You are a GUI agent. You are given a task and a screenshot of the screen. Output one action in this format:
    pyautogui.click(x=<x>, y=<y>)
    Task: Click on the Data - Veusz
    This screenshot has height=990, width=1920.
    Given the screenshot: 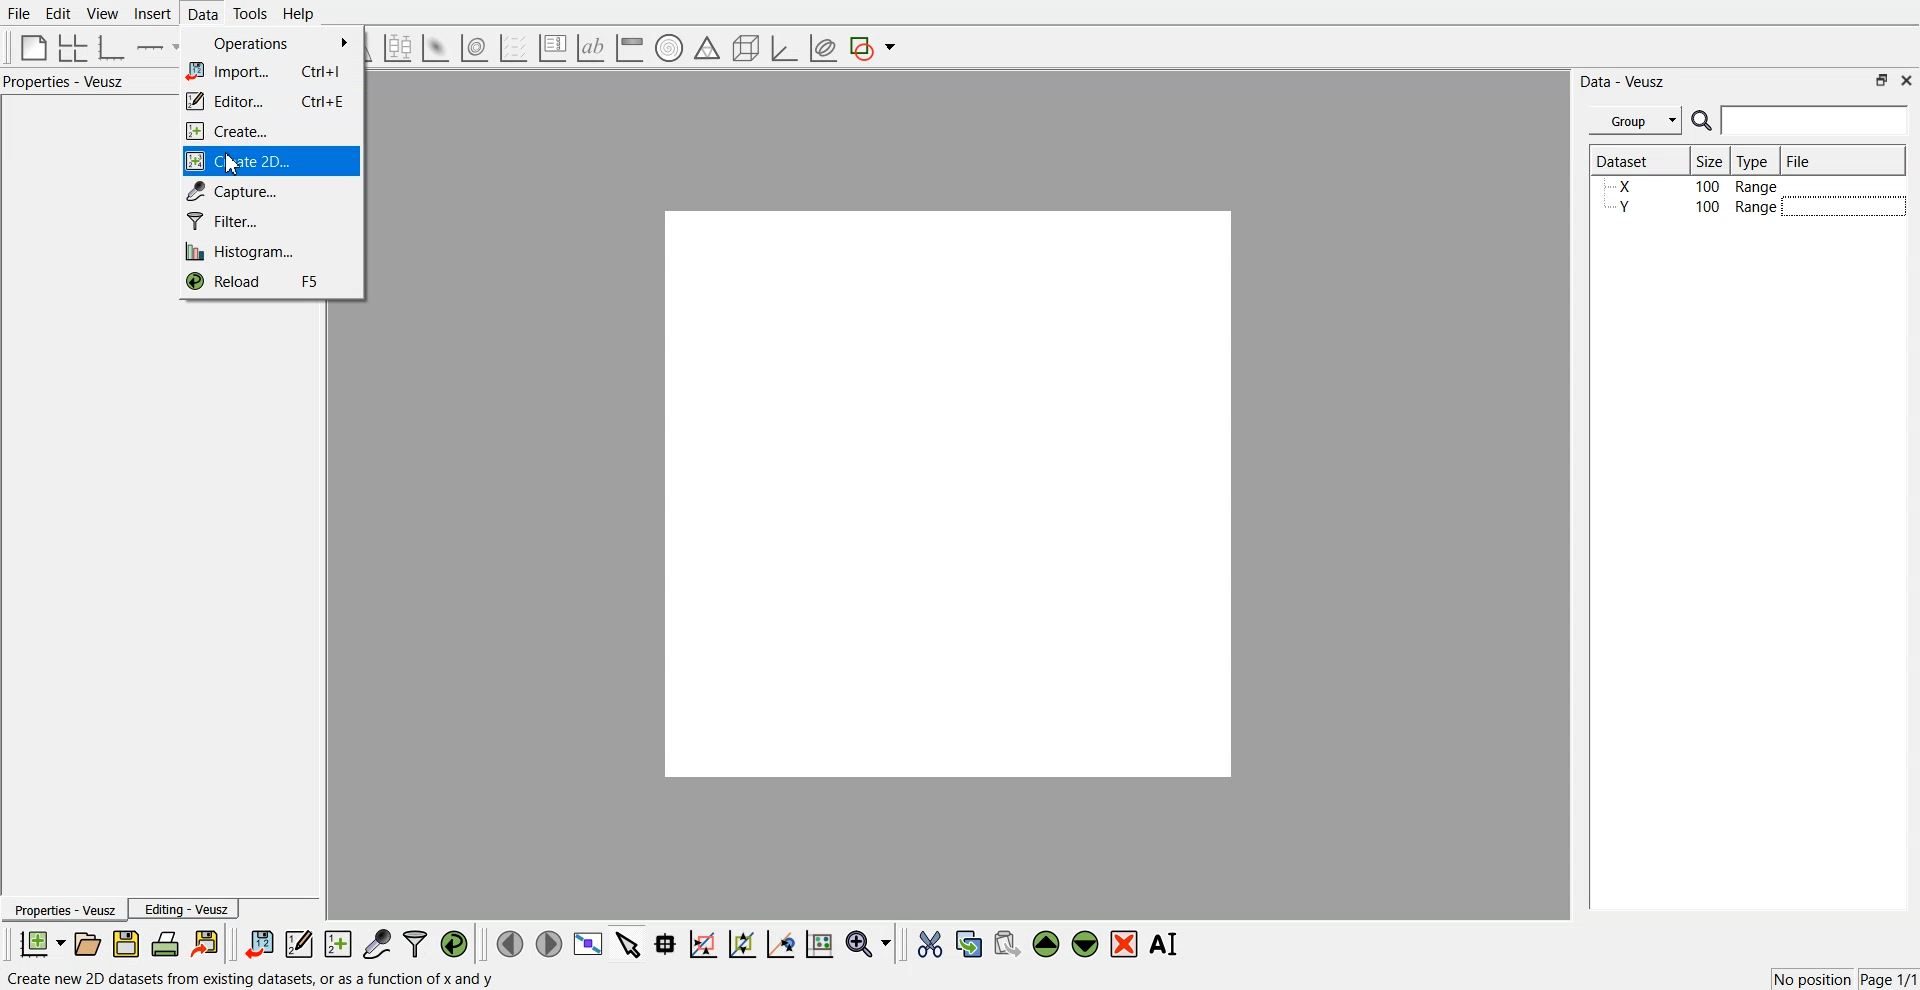 What is the action you would take?
    pyautogui.click(x=1622, y=82)
    